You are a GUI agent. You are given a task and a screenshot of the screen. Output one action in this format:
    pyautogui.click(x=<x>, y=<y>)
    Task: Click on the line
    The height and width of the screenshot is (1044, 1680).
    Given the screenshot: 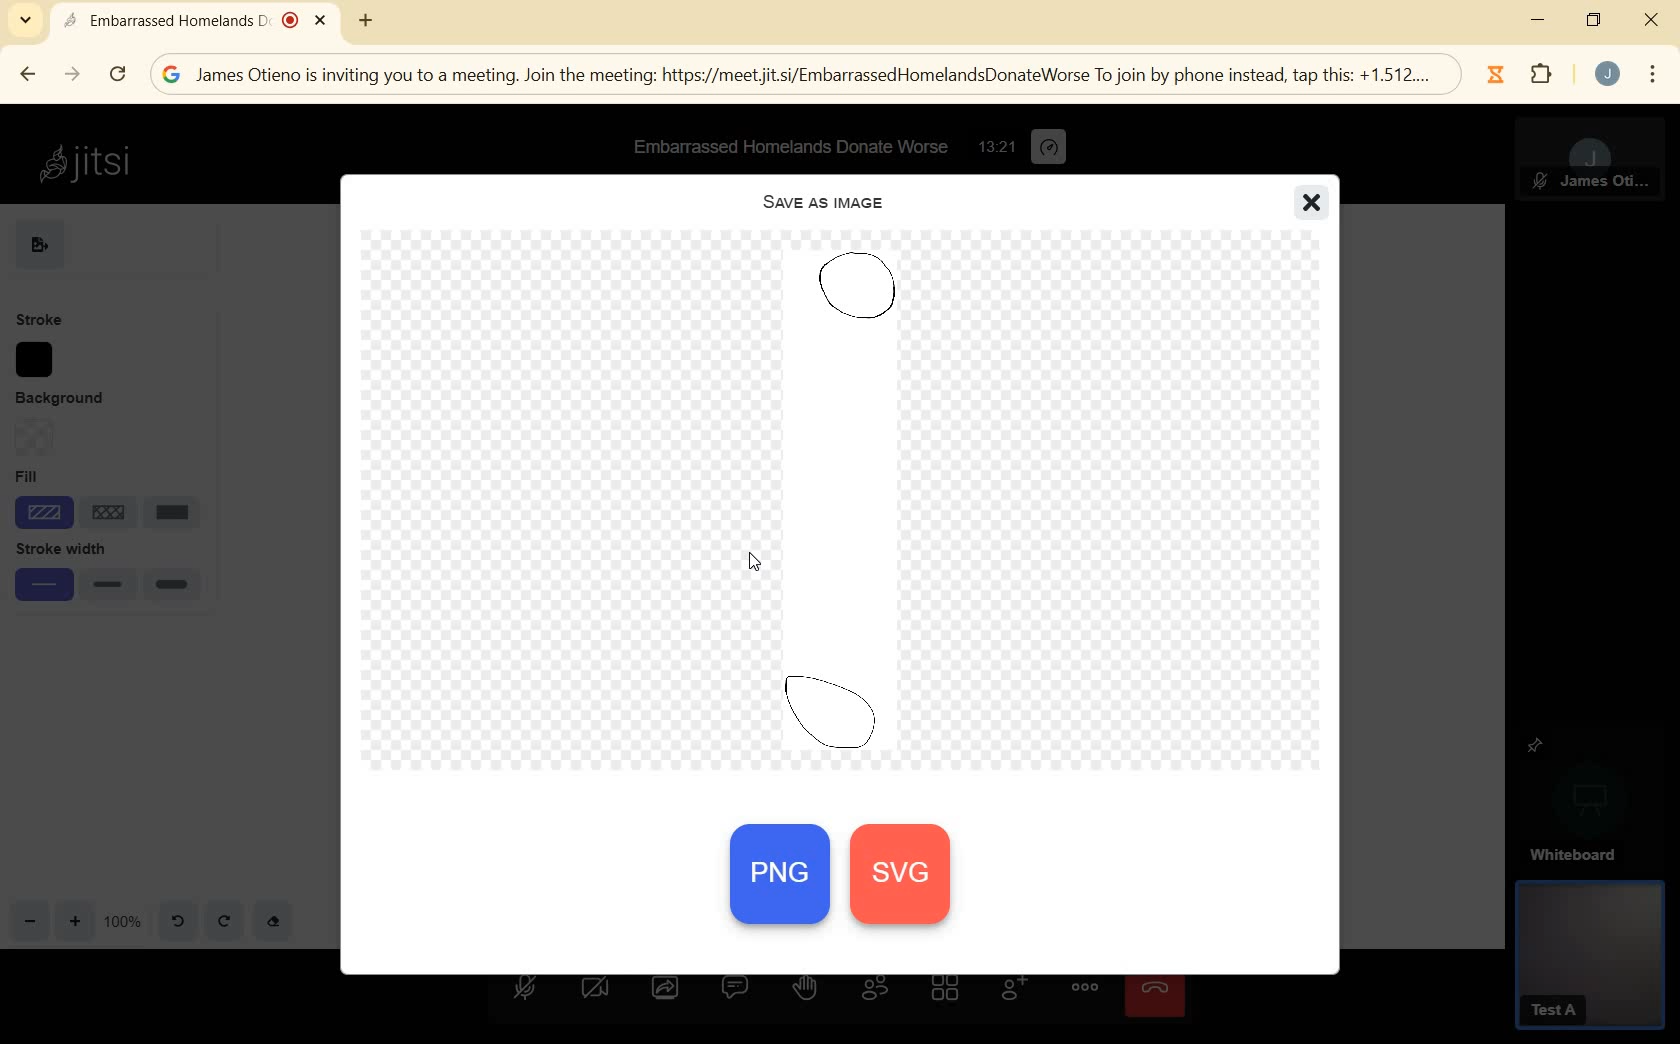 What is the action you would take?
    pyautogui.click(x=111, y=512)
    